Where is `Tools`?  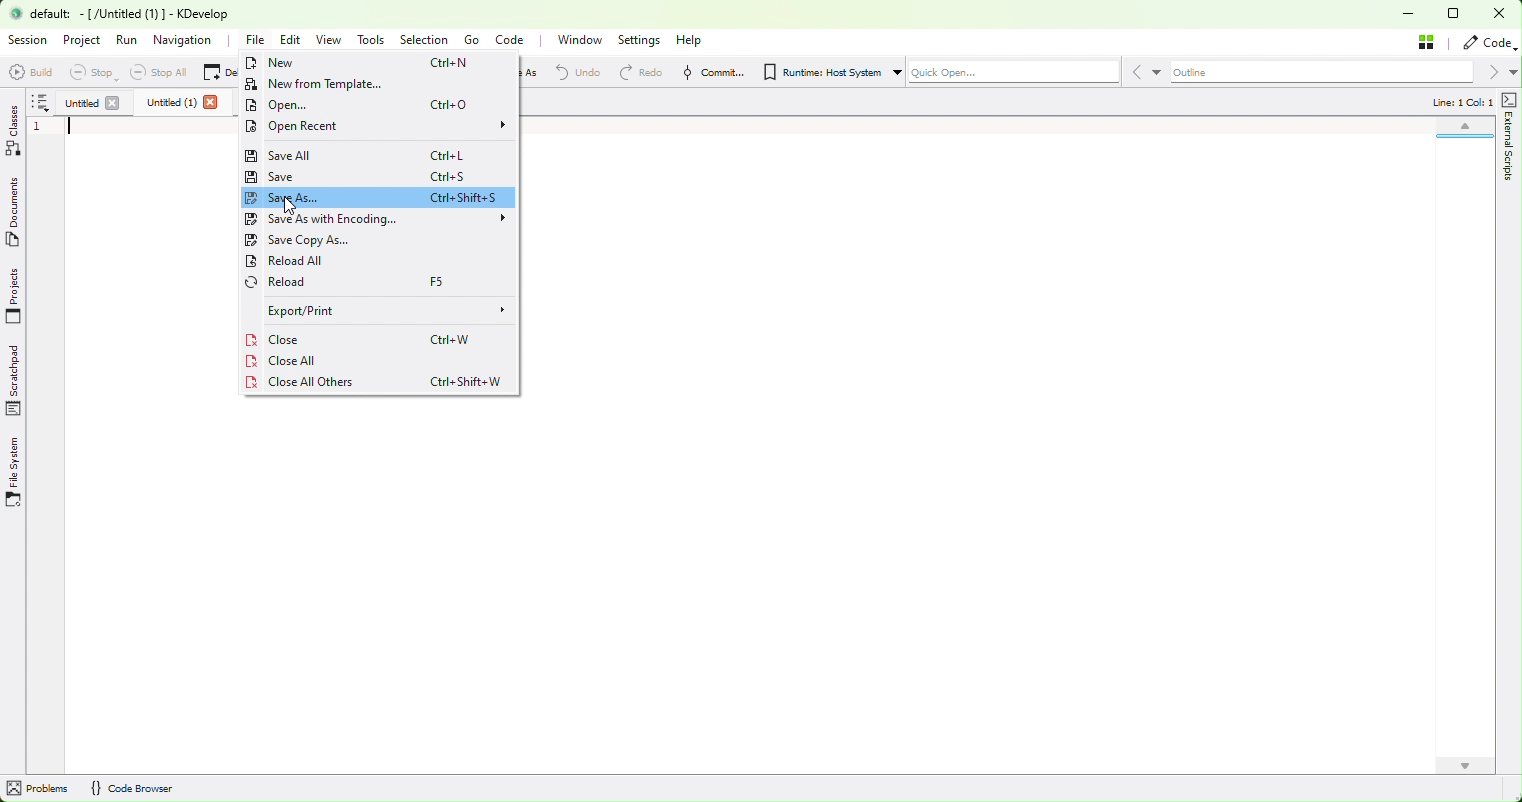 Tools is located at coordinates (371, 40).